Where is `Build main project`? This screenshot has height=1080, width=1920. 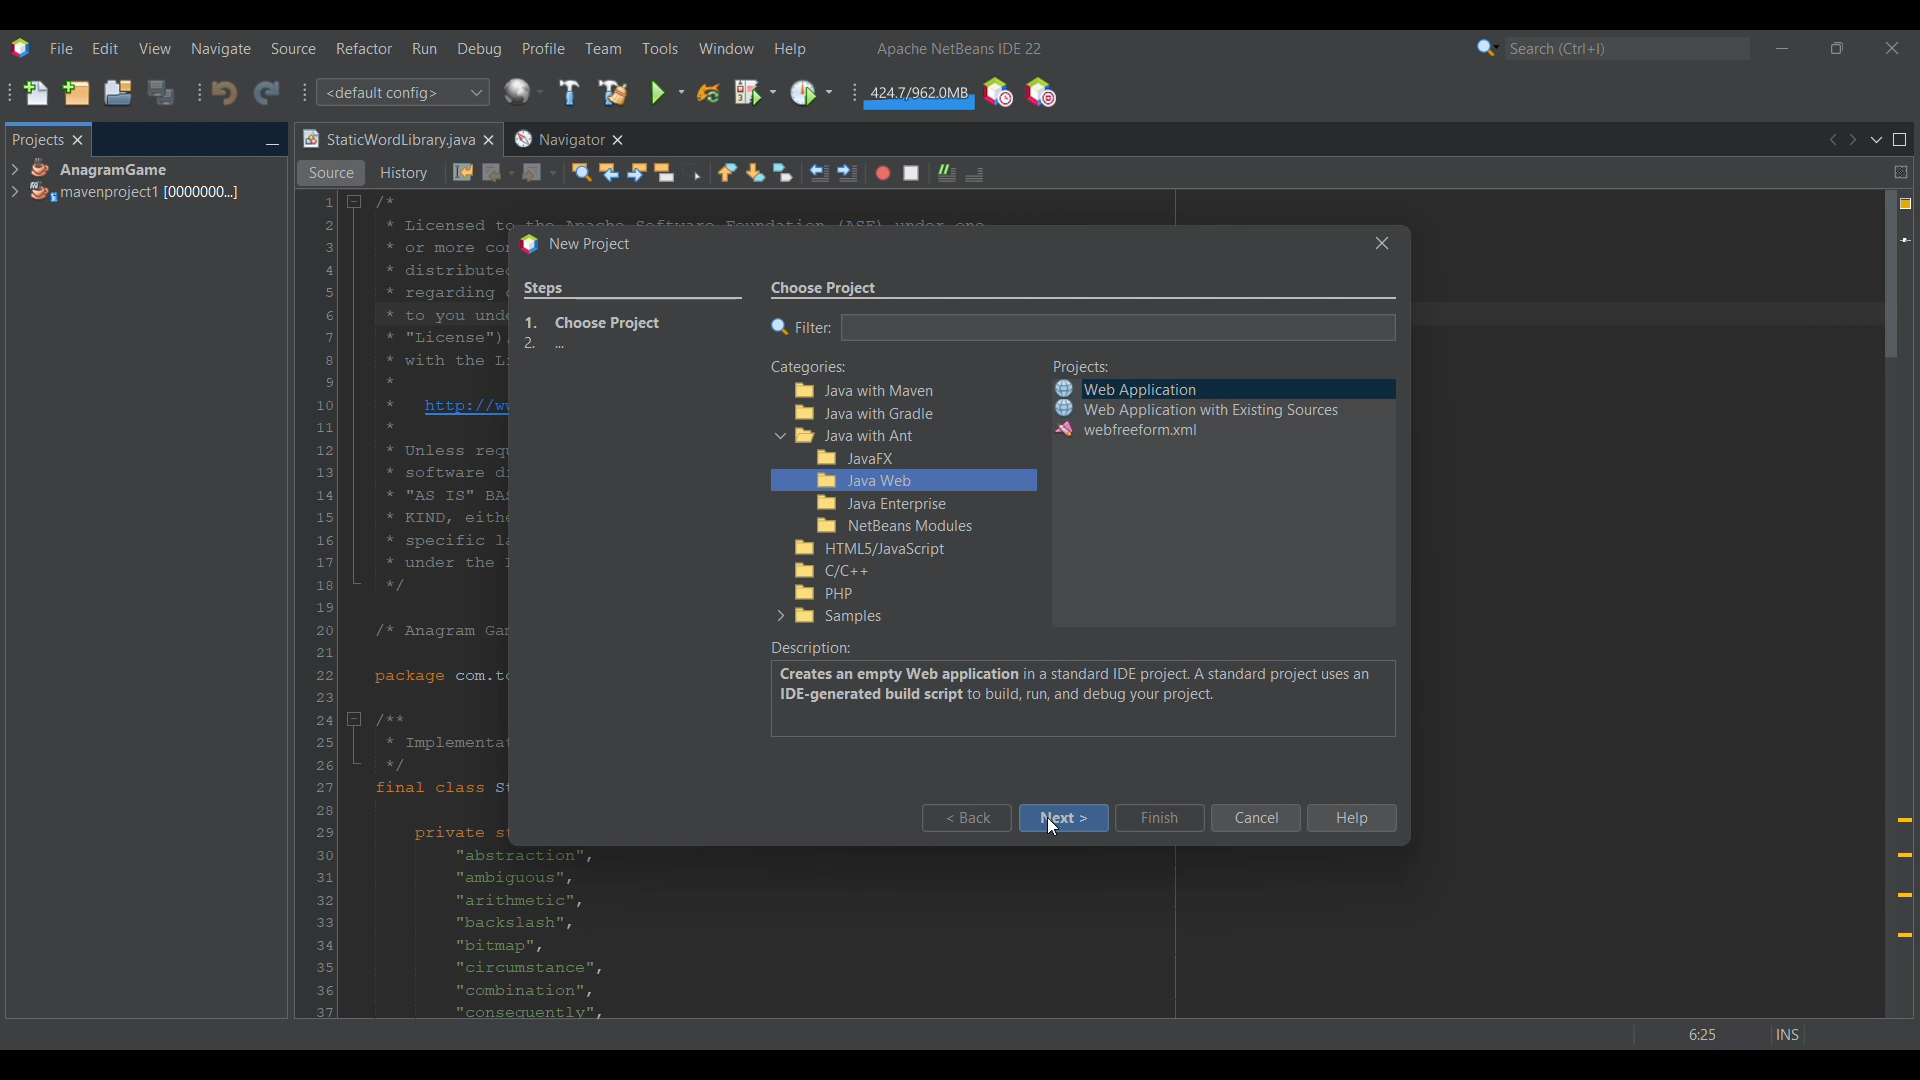 Build main project is located at coordinates (568, 92).